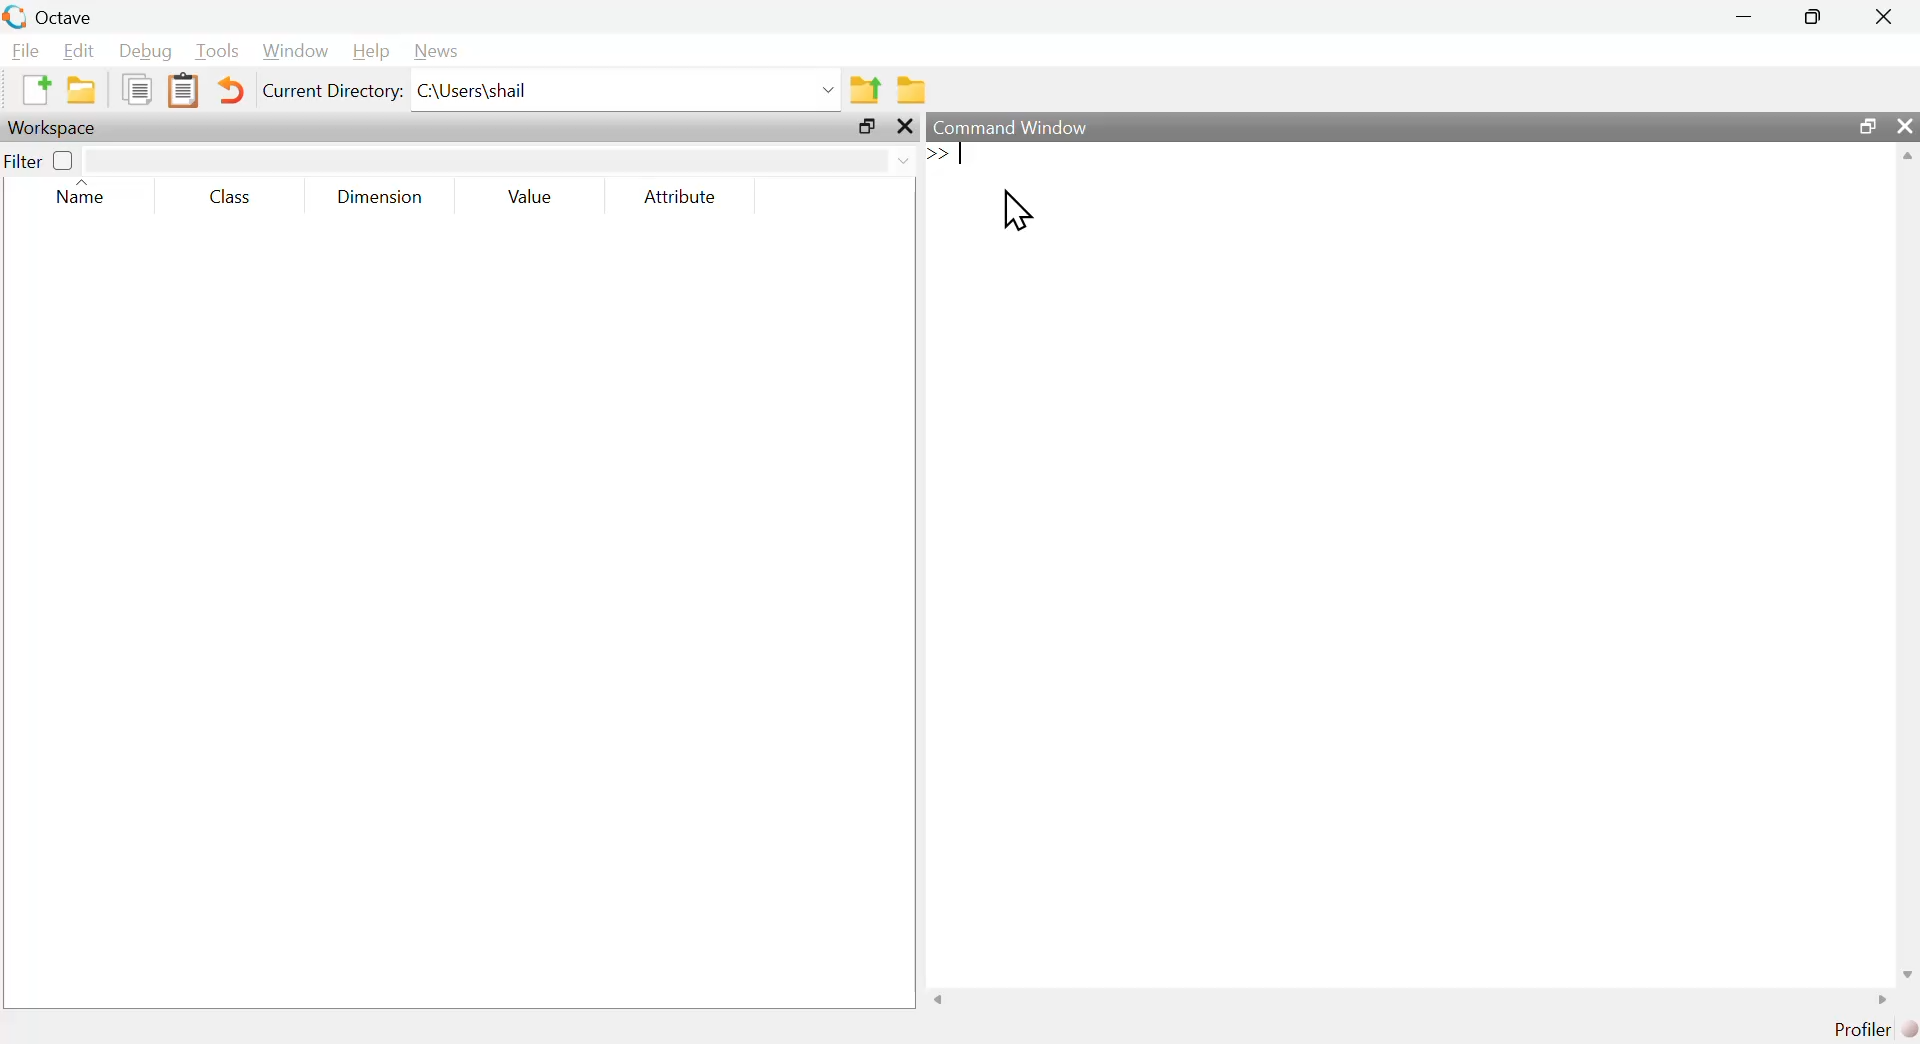 This screenshot has width=1920, height=1044. What do you see at coordinates (1908, 563) in the screenshot?
I see `vertical scroll bar` at bounding box center [1908, 563].